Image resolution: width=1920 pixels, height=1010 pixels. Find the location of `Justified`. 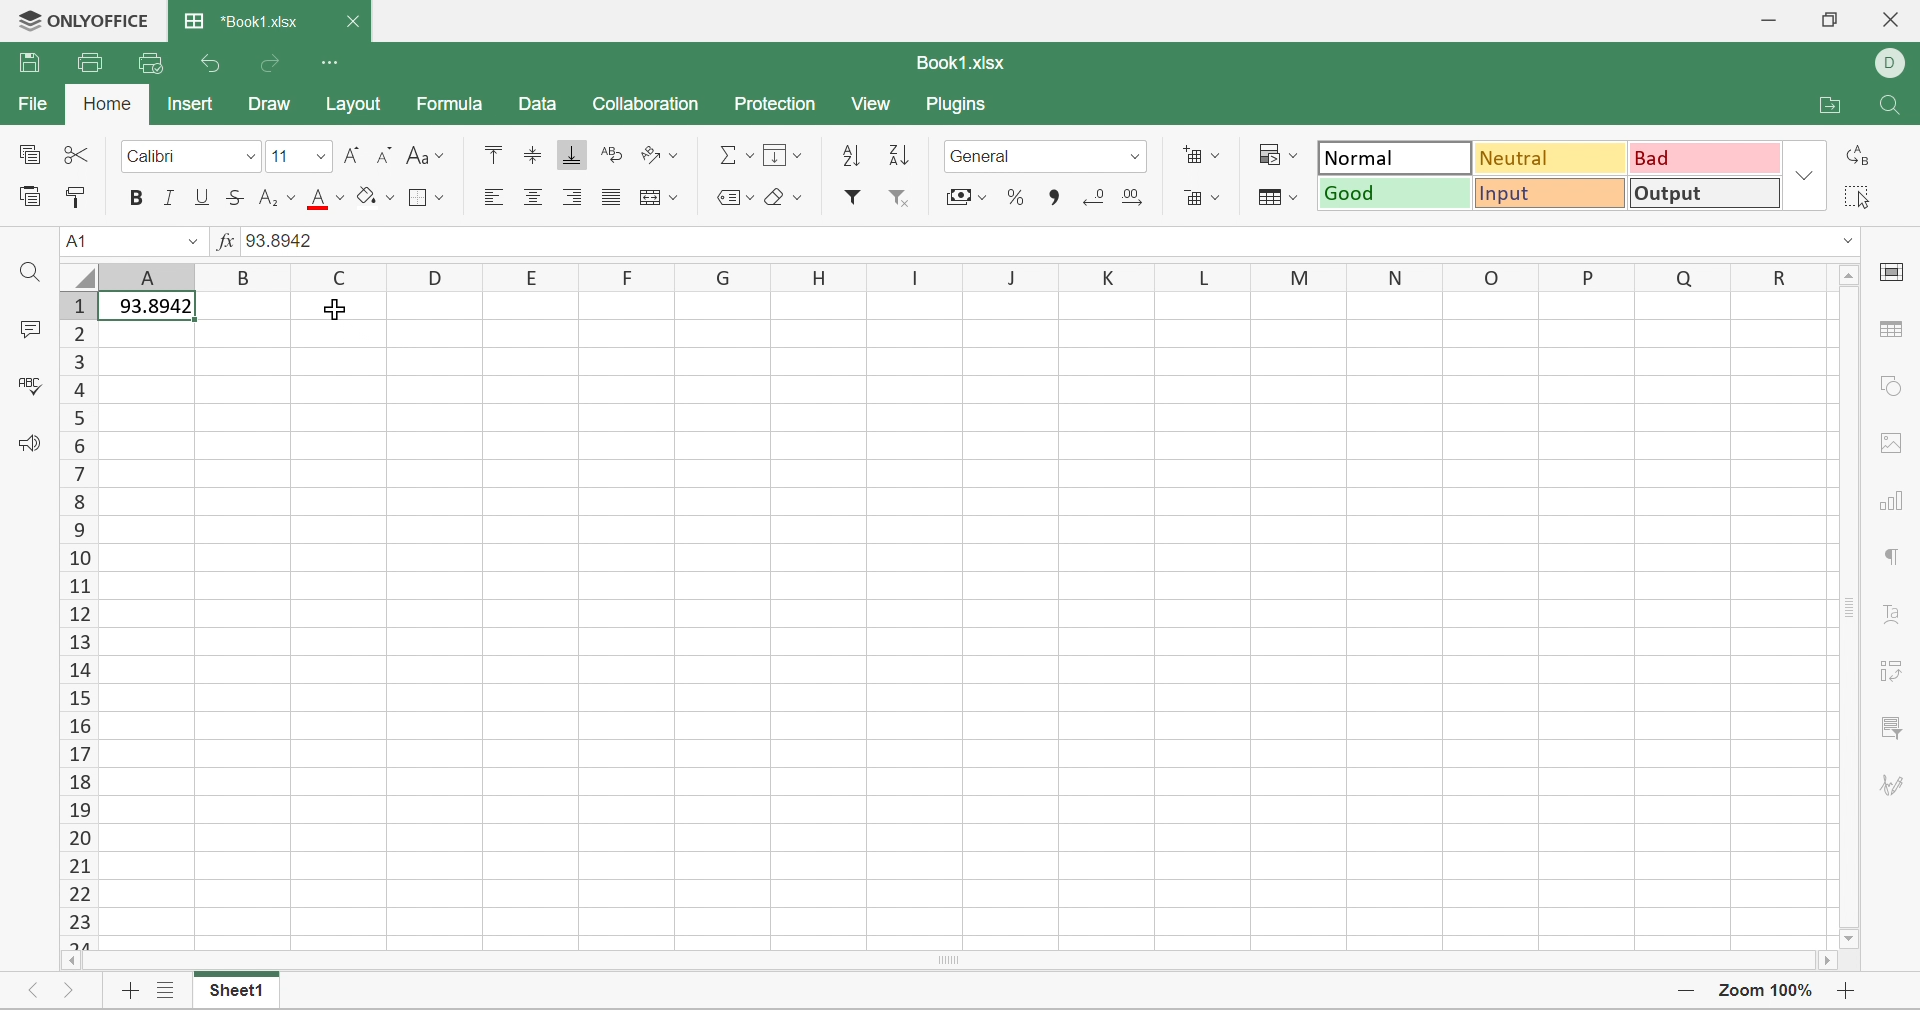

Justified is located at coordinates (609, 199).